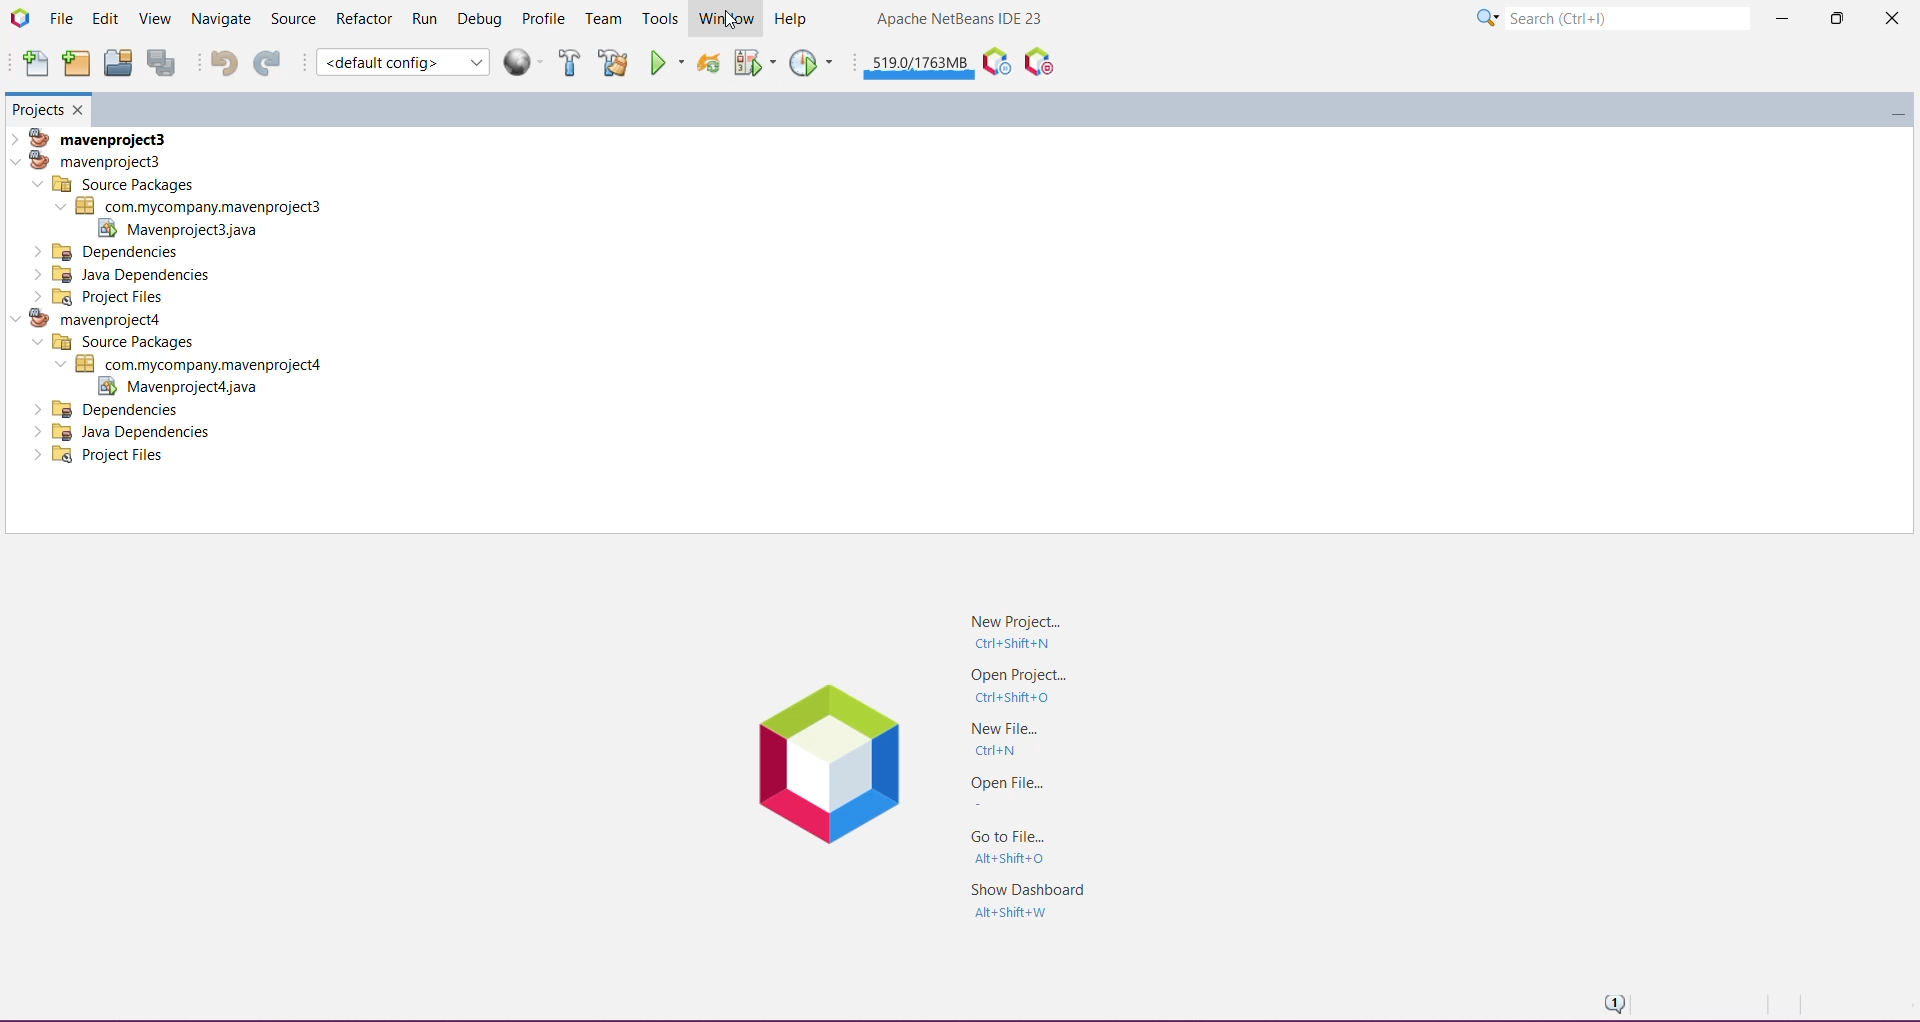  What do you see at coordinates (163, 63) in the screenshot?
I see `Save All` at bounding box center [163, 63].